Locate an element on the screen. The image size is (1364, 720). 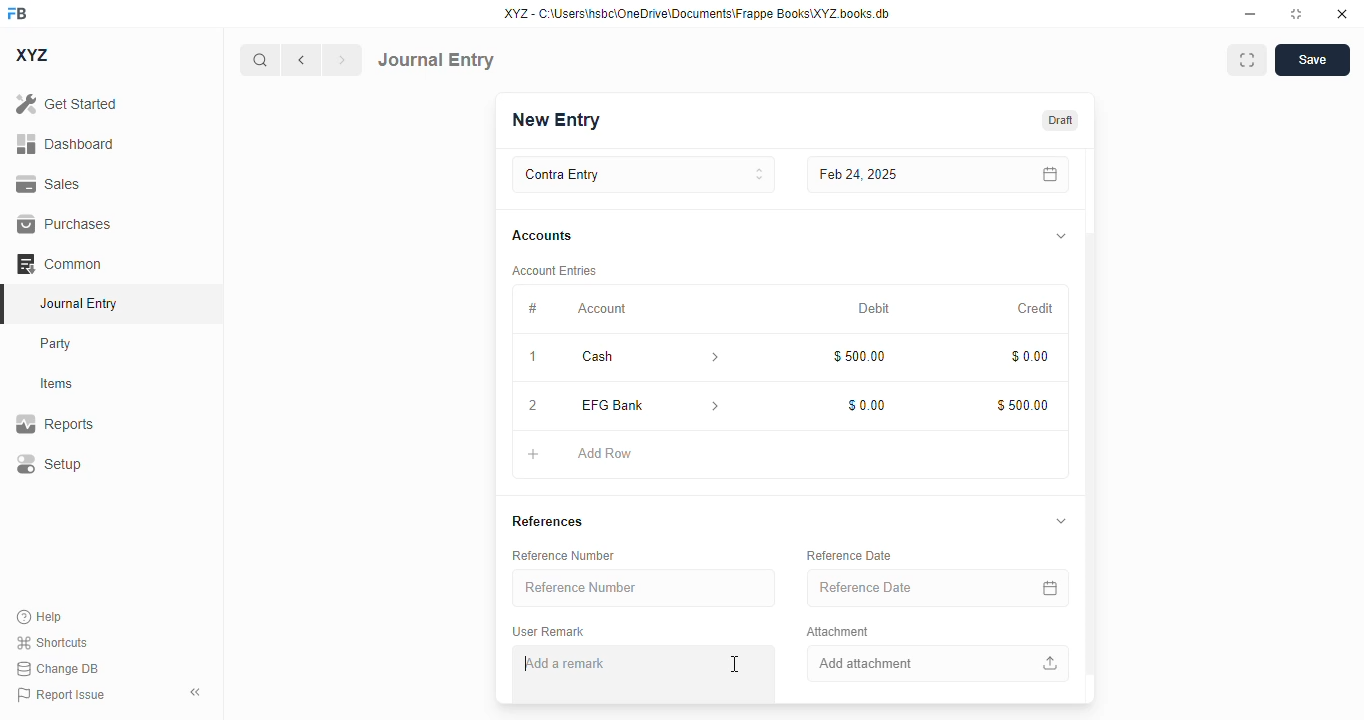
common is located at coordinates (59, 263).